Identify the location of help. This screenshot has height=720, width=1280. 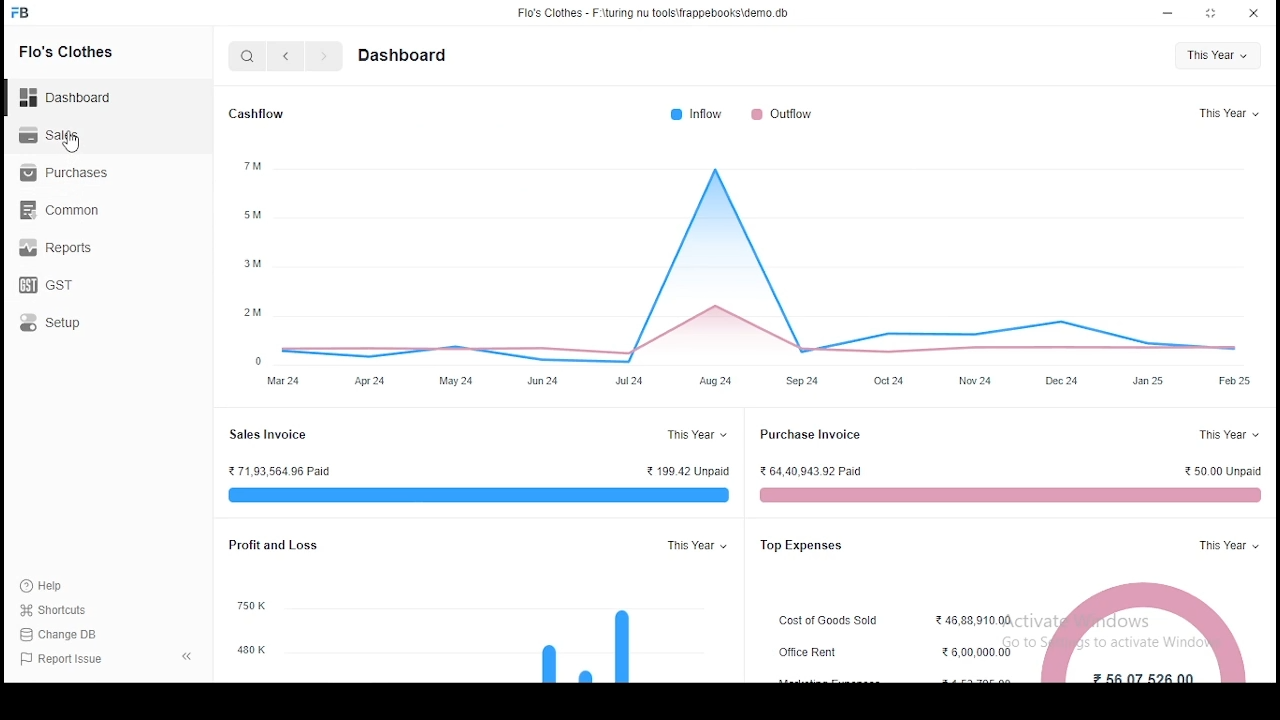
(52, 586).